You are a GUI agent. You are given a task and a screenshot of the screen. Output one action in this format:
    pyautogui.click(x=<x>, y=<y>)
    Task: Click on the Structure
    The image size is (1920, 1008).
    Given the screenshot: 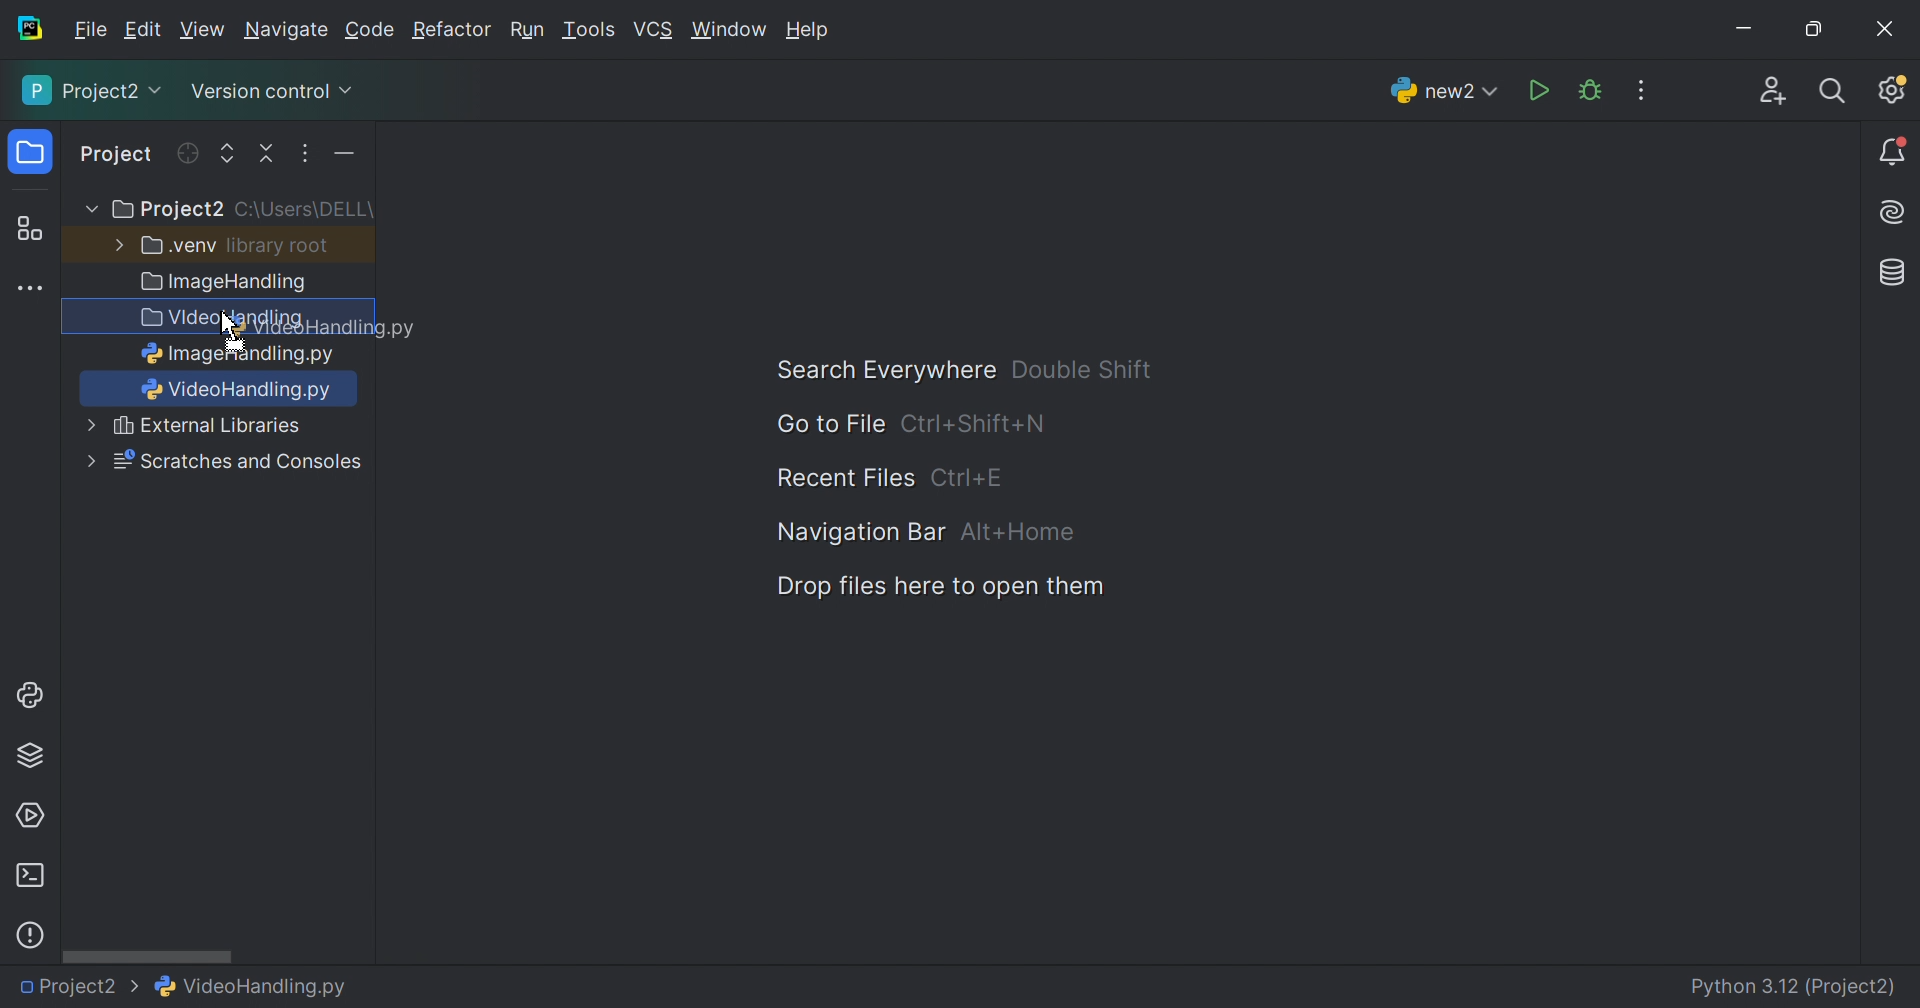 What is the action you would take?
    pyautogui.click(x=29, y=230)
    